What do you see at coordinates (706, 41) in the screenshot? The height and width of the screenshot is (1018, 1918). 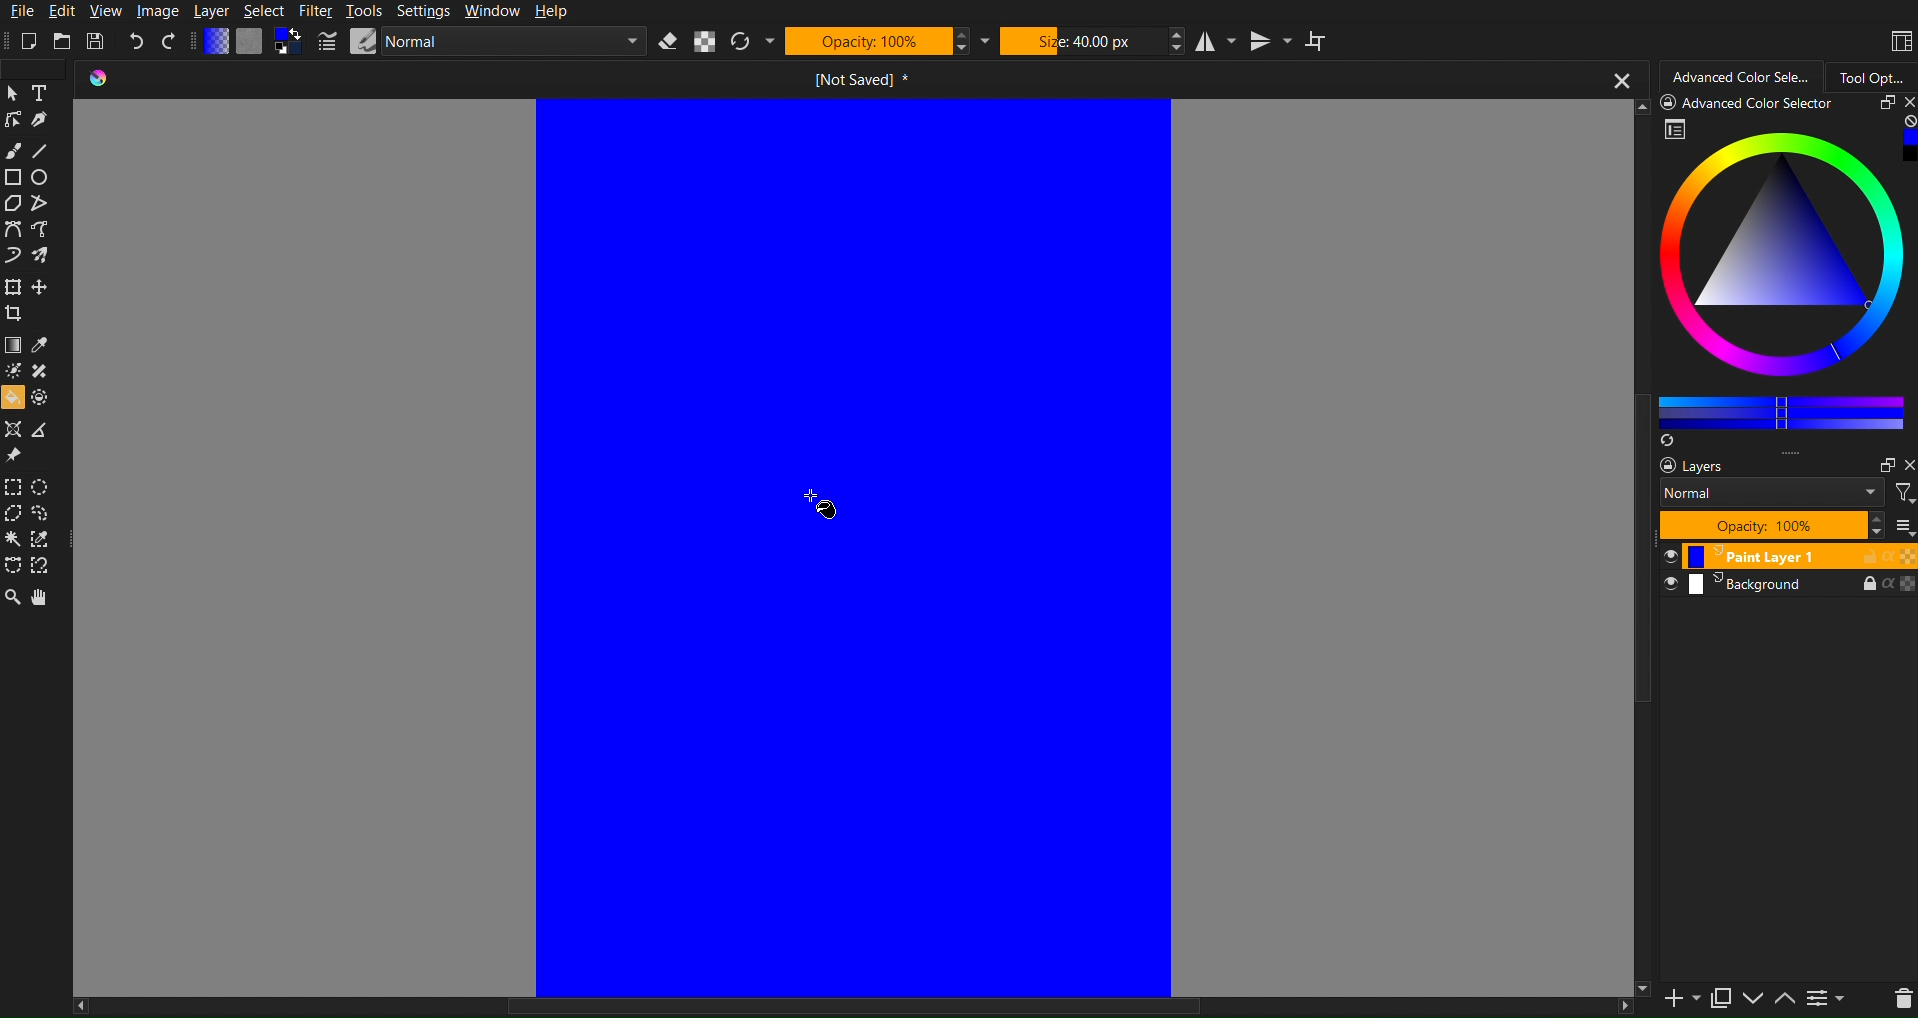 I see `Alpha` at bounding box center [706, 41].